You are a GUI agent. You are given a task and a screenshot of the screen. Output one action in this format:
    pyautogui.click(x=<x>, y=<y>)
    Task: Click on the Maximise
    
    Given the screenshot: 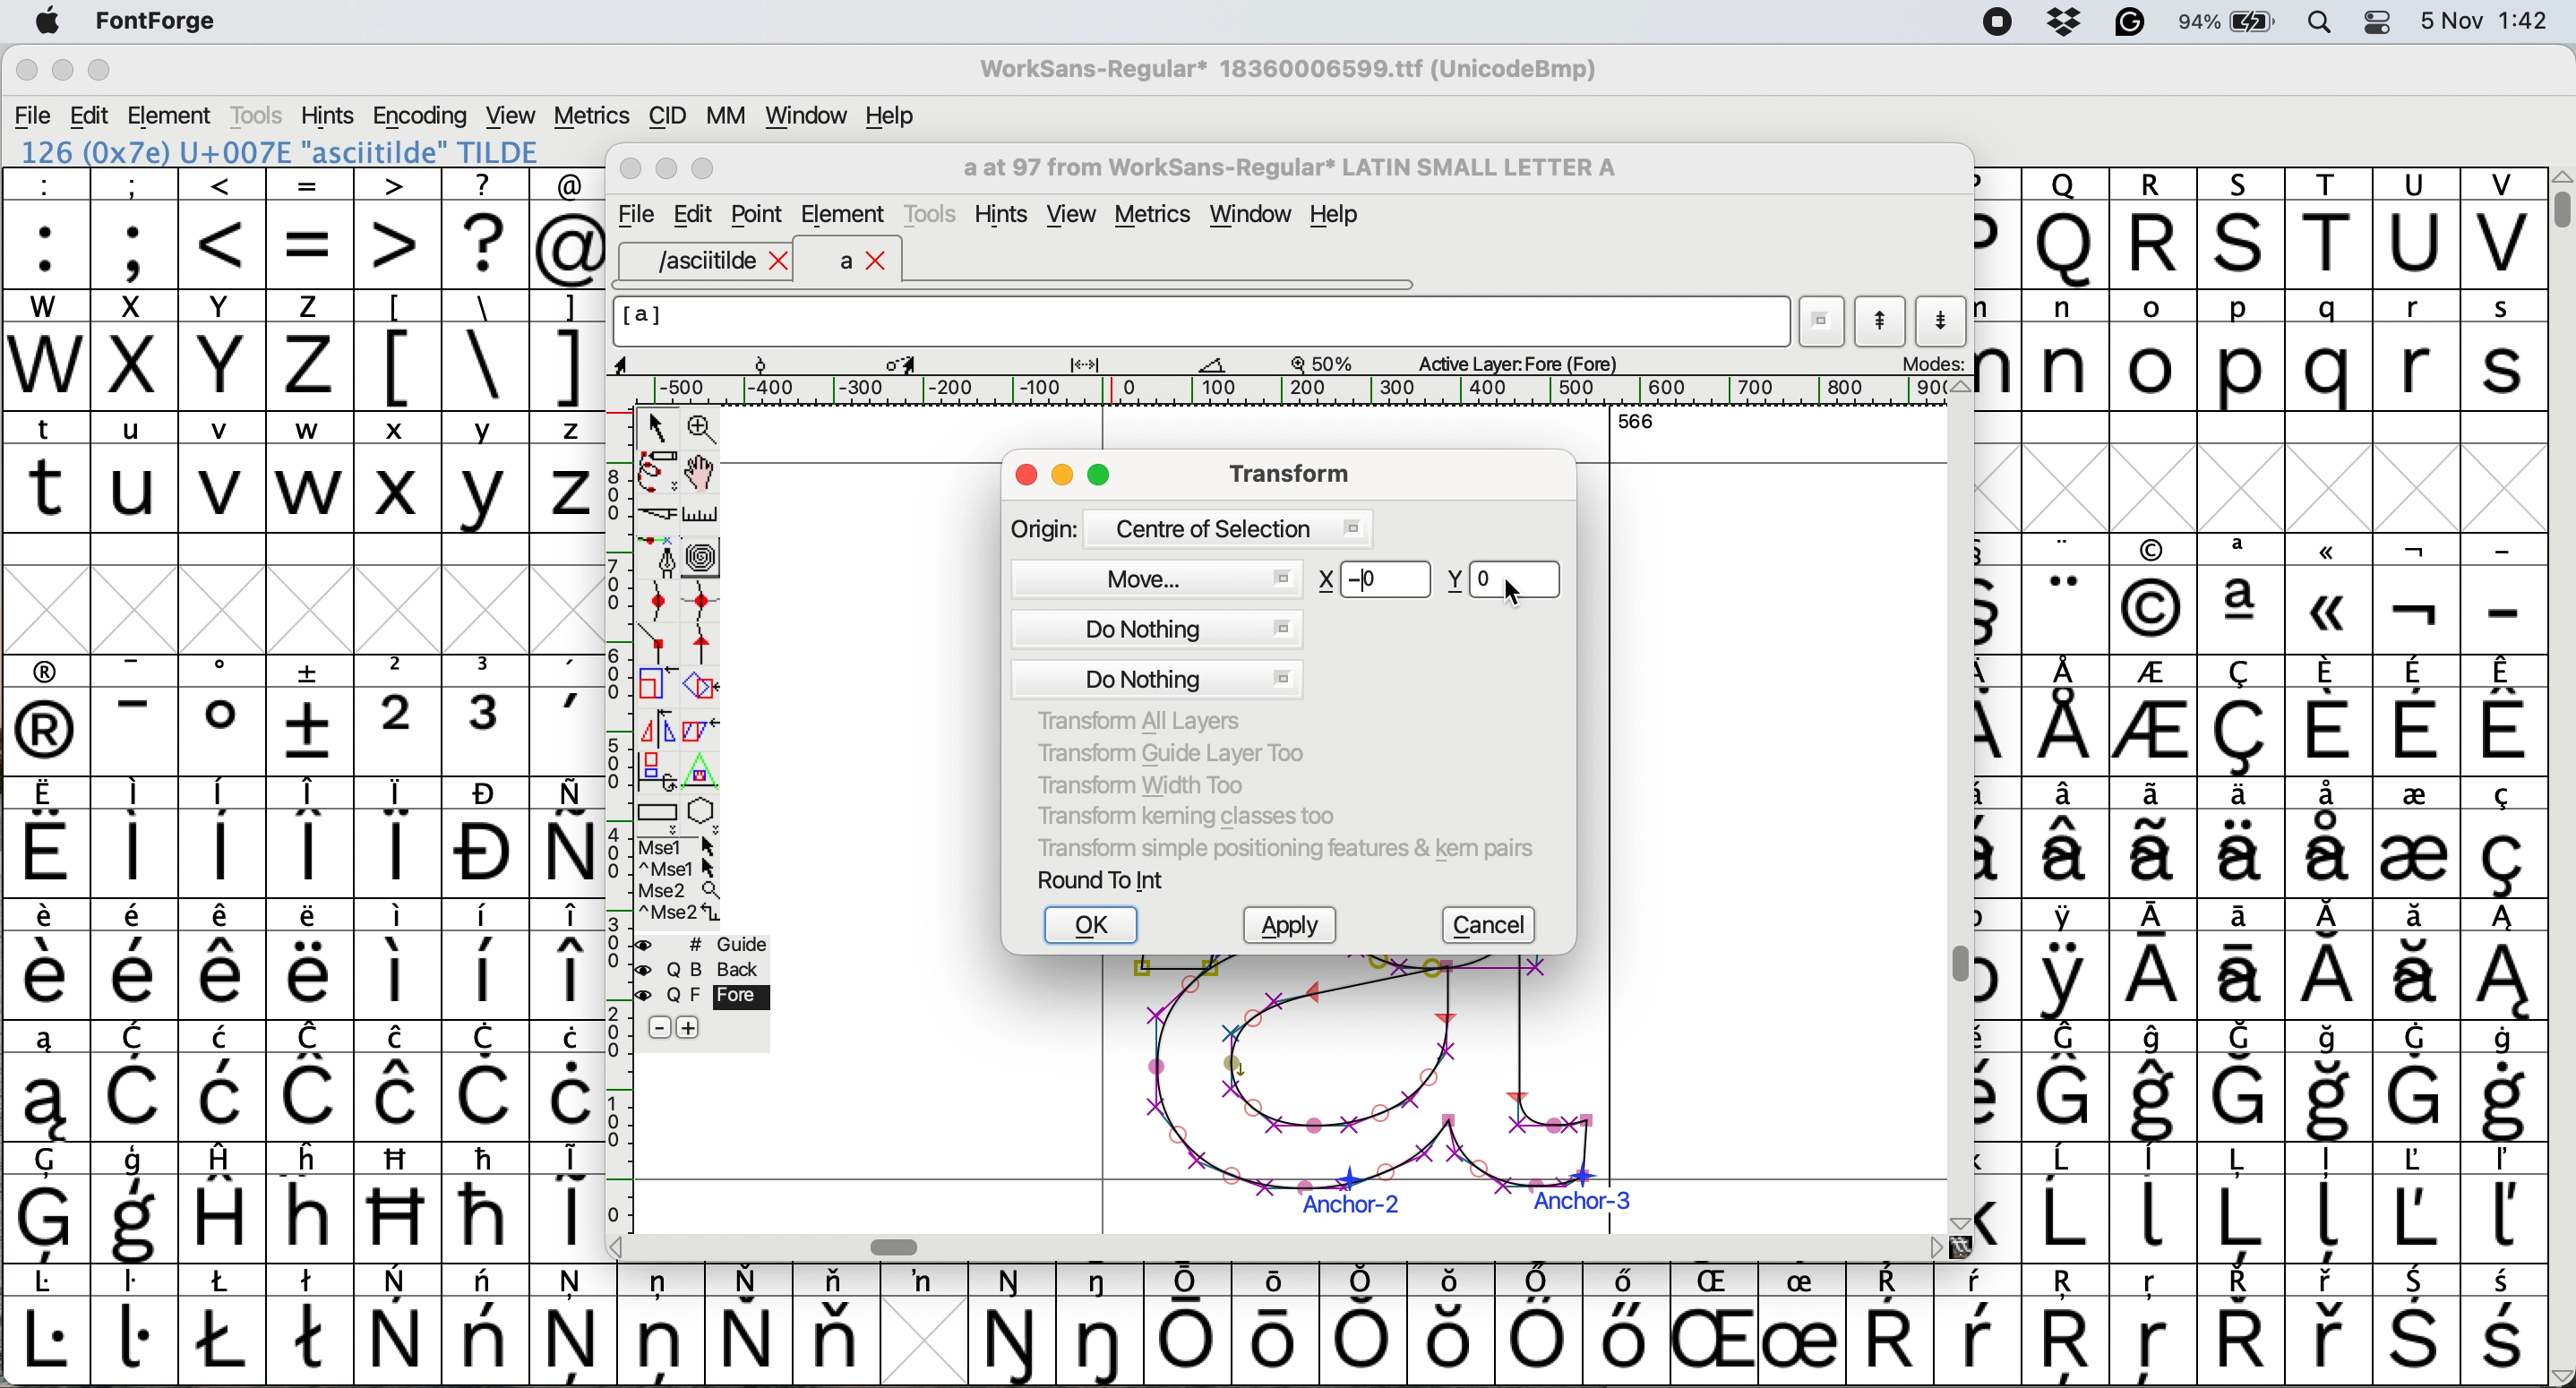 What is the action you would take?
    pyautogui.click(x=707, y=170)
    